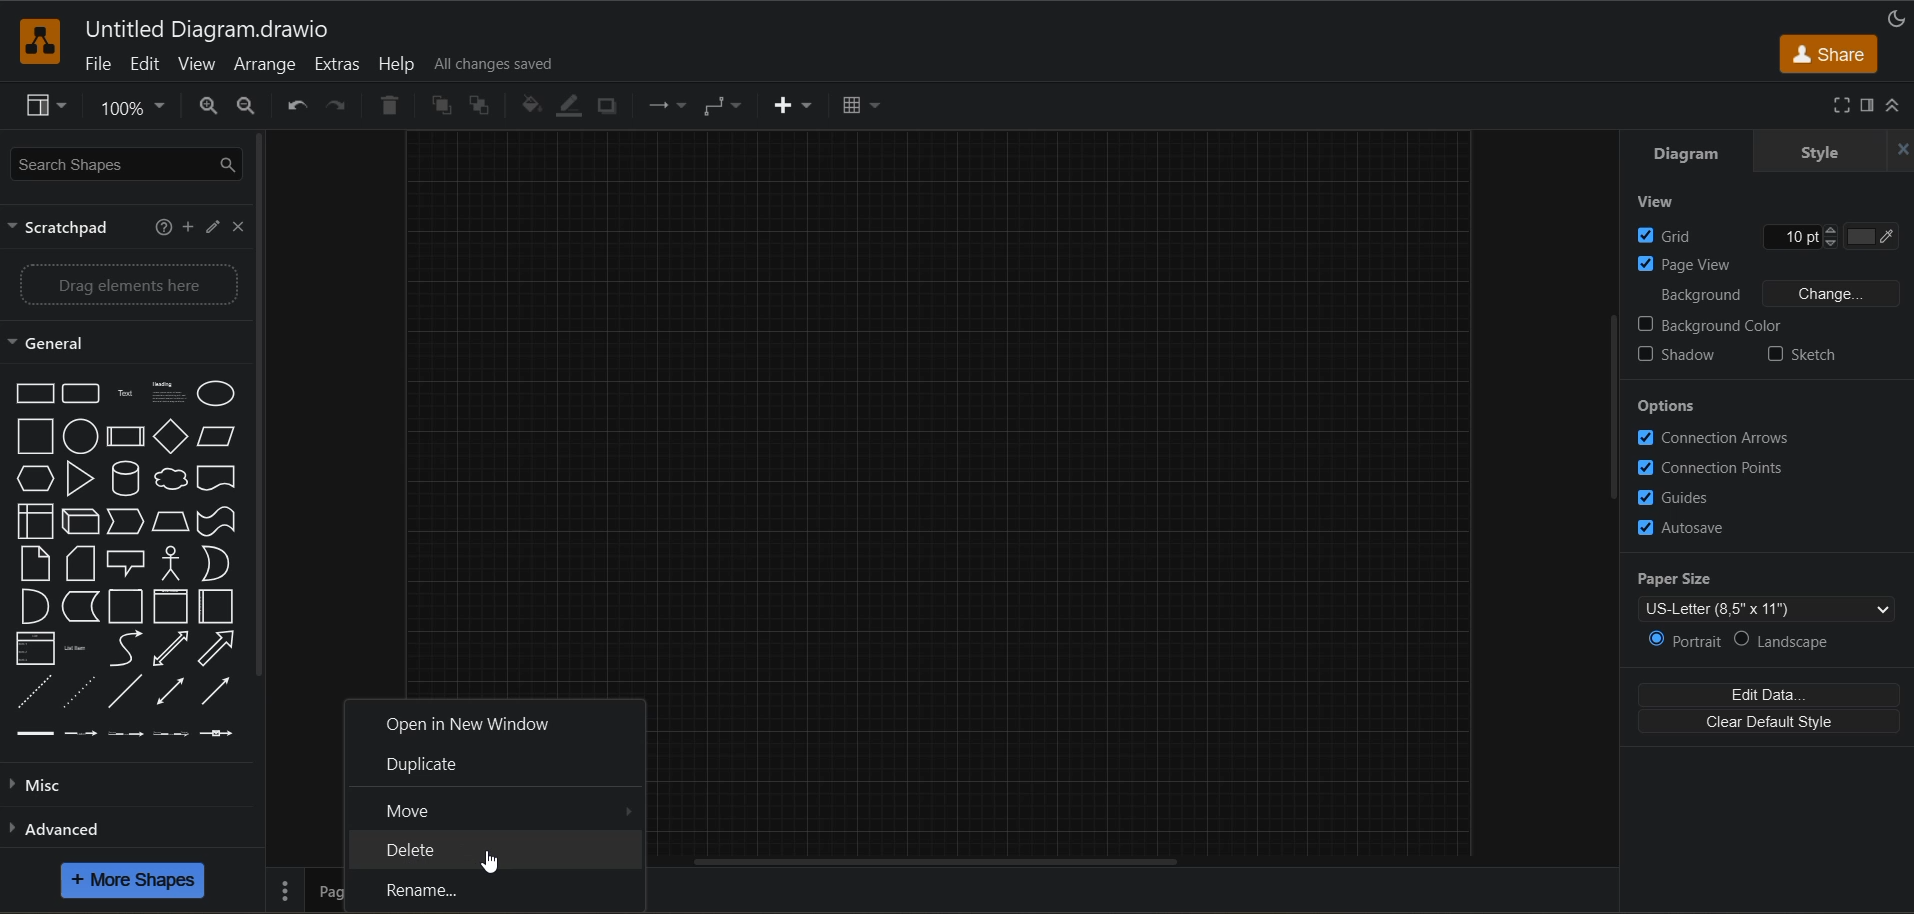 The image size is (1914, 914). Describe the element at coordinates (1717, 468) in the screenshot. I see `connection paths` at that location.